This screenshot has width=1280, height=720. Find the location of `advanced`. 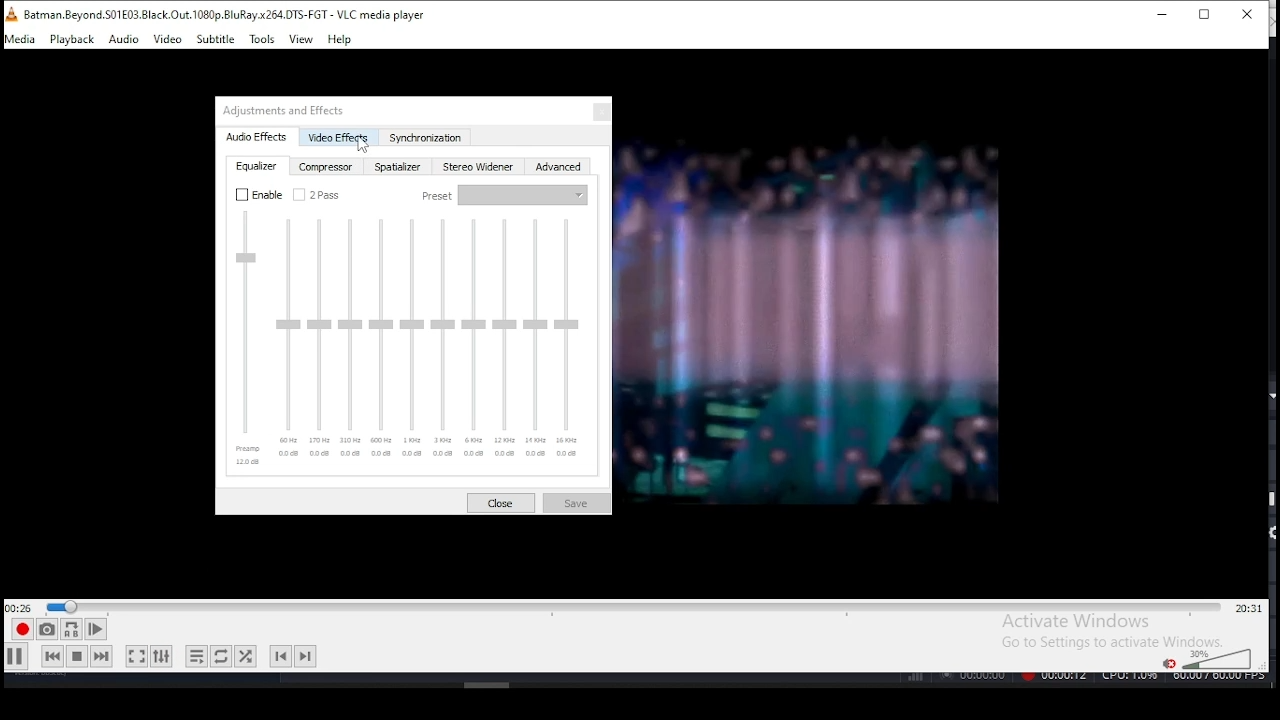

advanced is located at coordinates (559, 167).